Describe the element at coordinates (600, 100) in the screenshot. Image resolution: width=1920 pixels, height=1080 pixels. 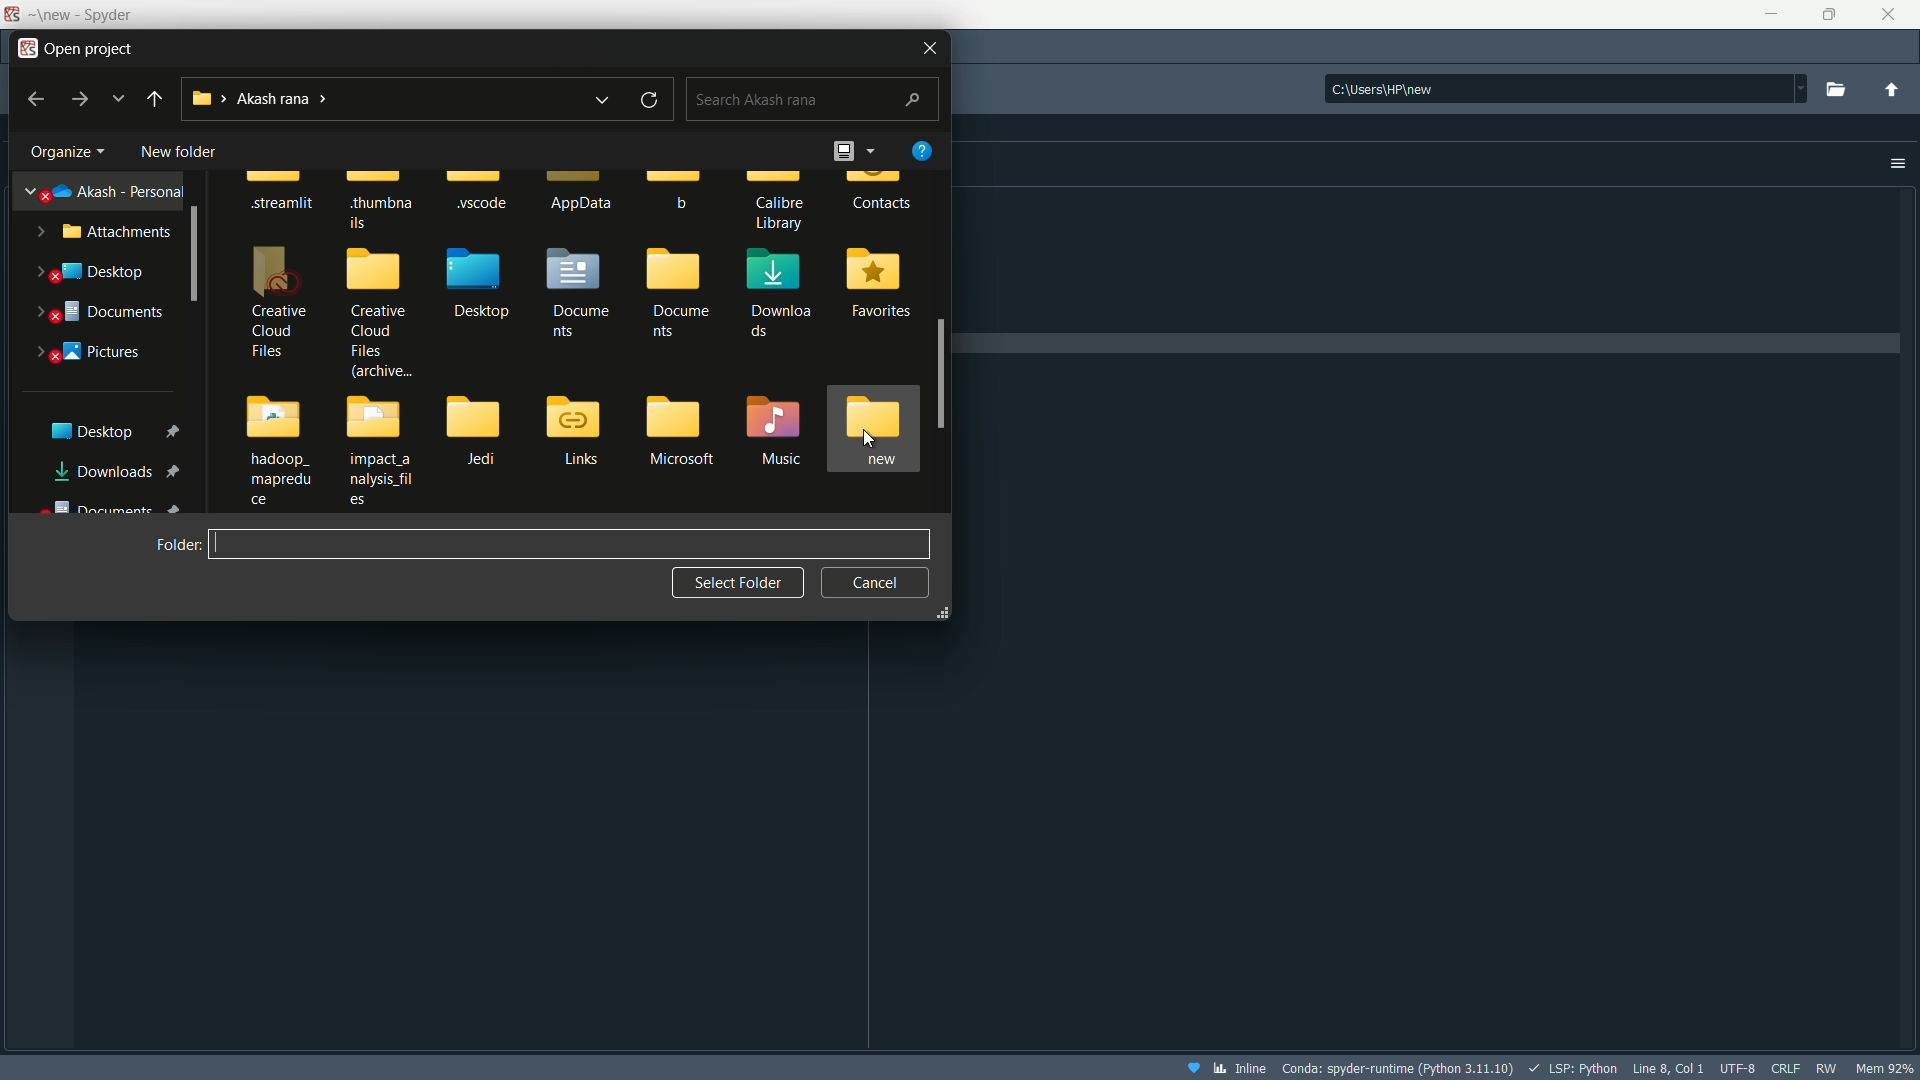
I see `recent locations` at that location.